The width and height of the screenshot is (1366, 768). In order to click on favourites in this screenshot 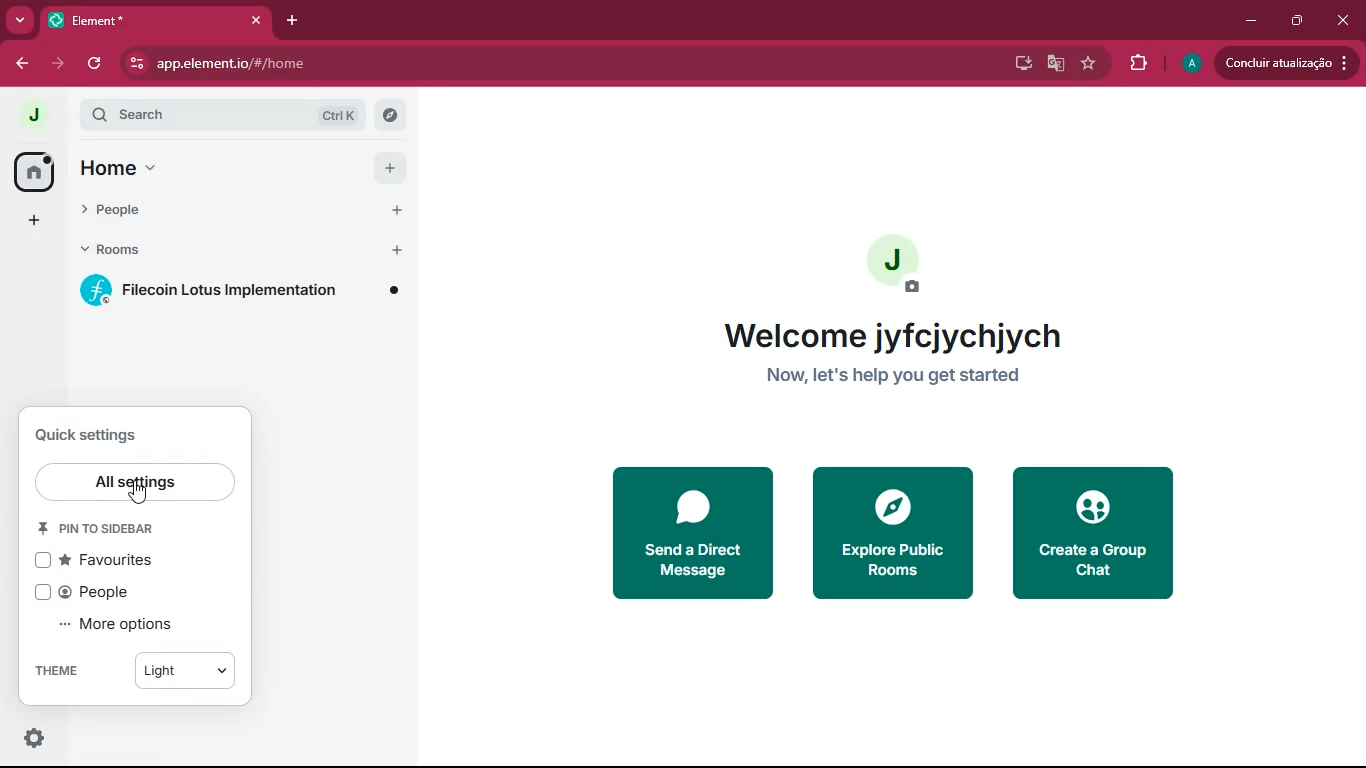, I will do `click(107, 559)`.